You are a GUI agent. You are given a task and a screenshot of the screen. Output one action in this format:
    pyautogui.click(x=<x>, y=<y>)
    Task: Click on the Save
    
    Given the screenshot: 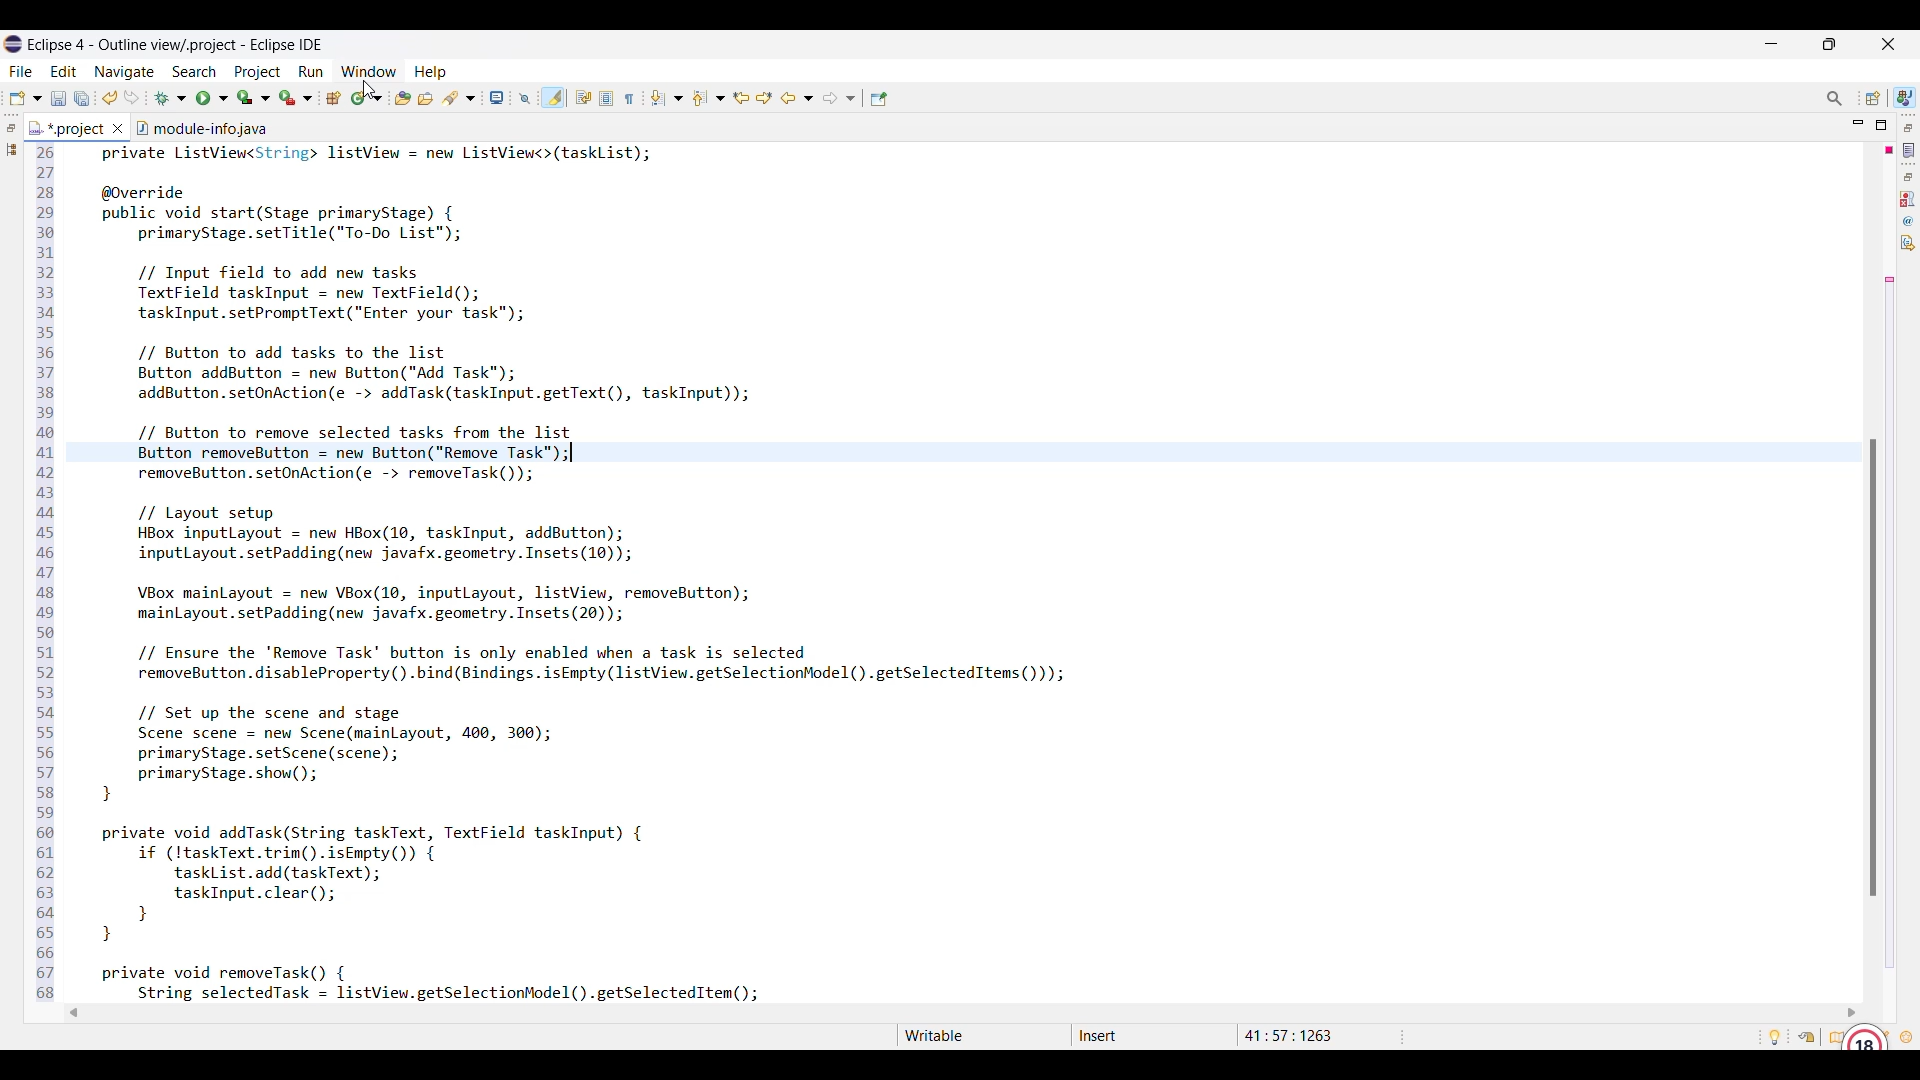 What is the action you would take?
    pyautogui.click(x=59, y=99)
    